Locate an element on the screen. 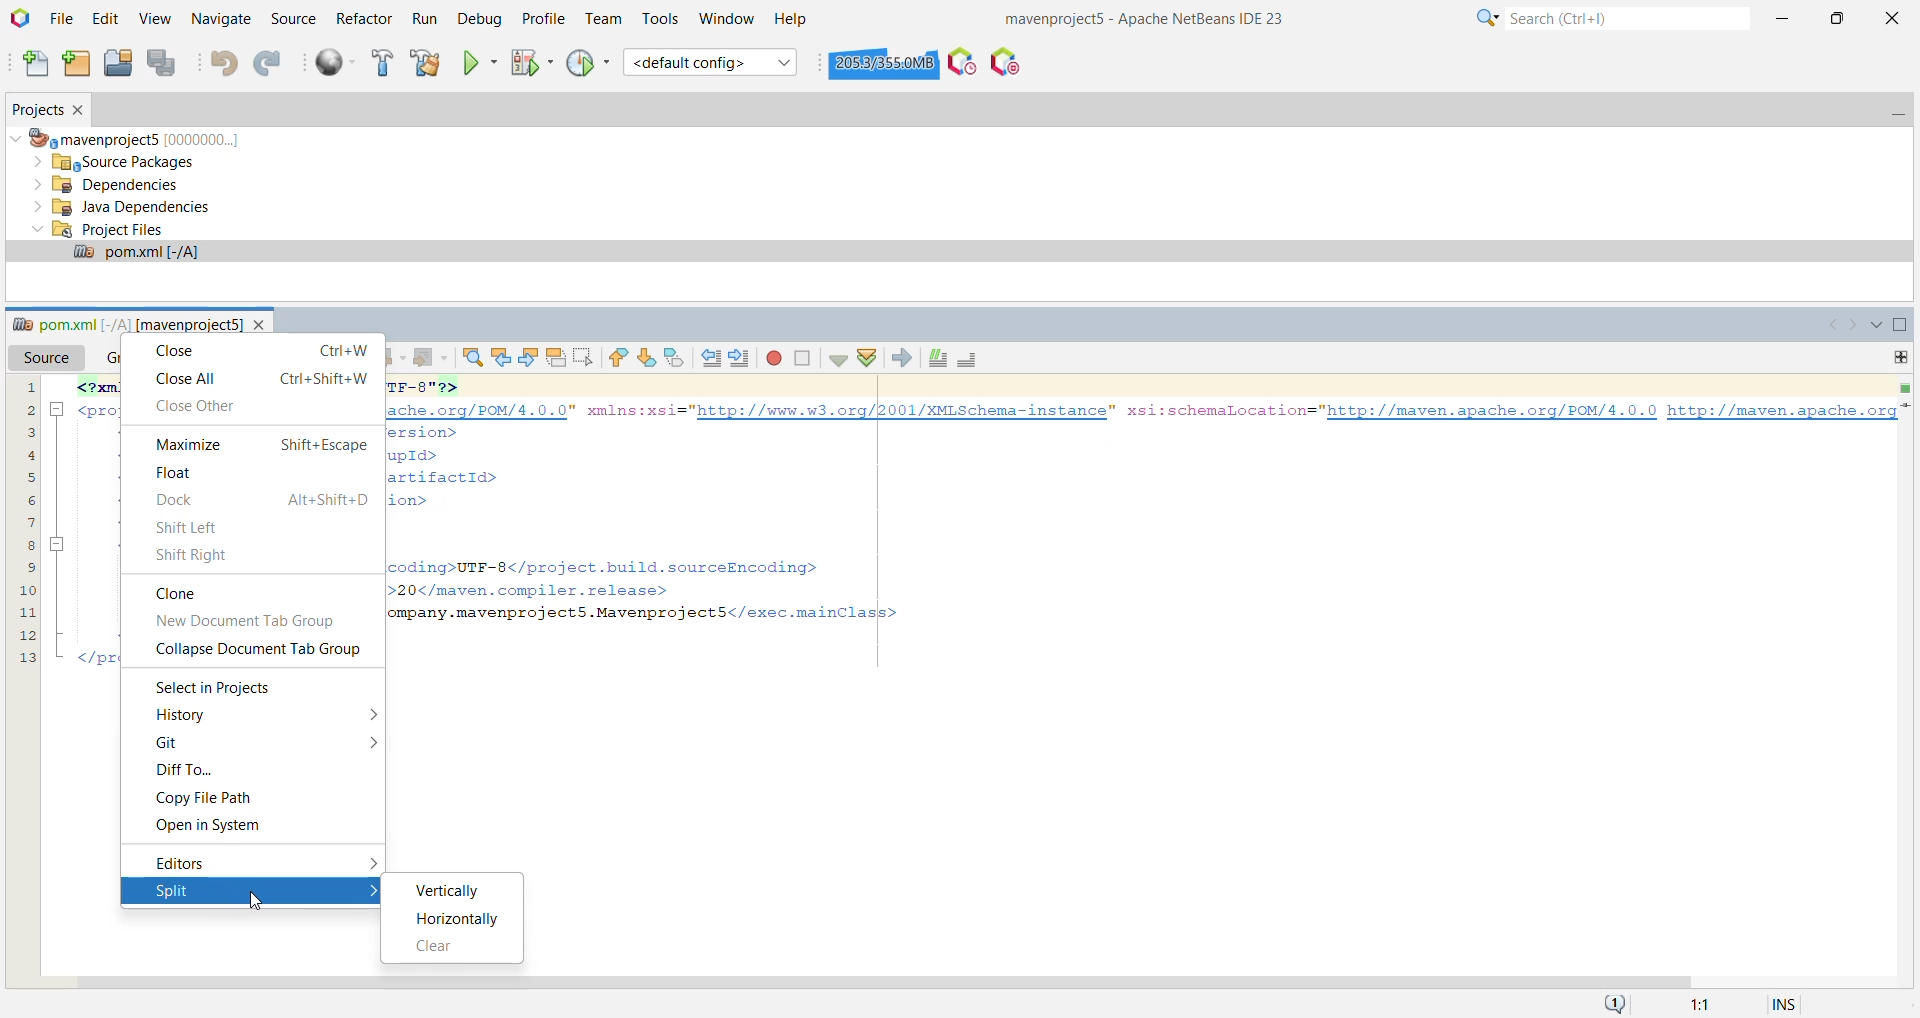 This screenshot has width=1920, height=1018. Close is located at coordinates (1893, 17).